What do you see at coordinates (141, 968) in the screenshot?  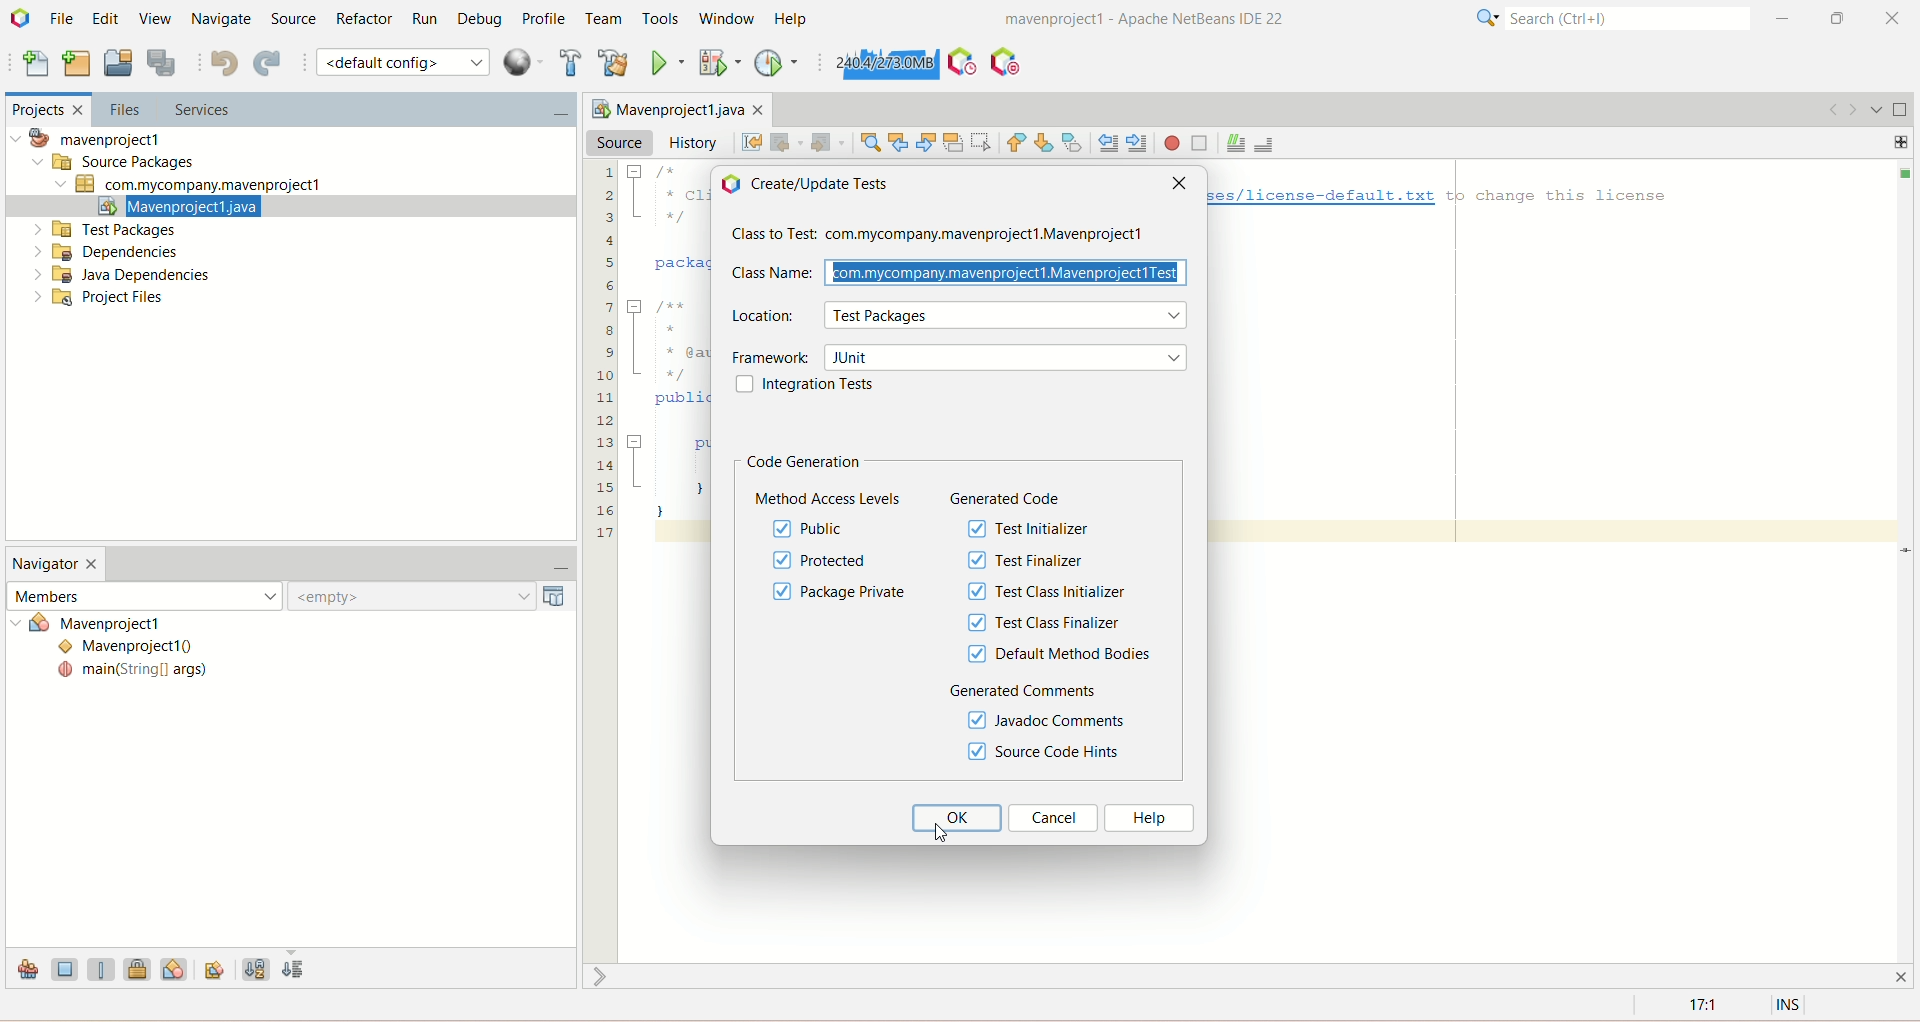 I see `show non-public members` at bounding box center [141, 968].